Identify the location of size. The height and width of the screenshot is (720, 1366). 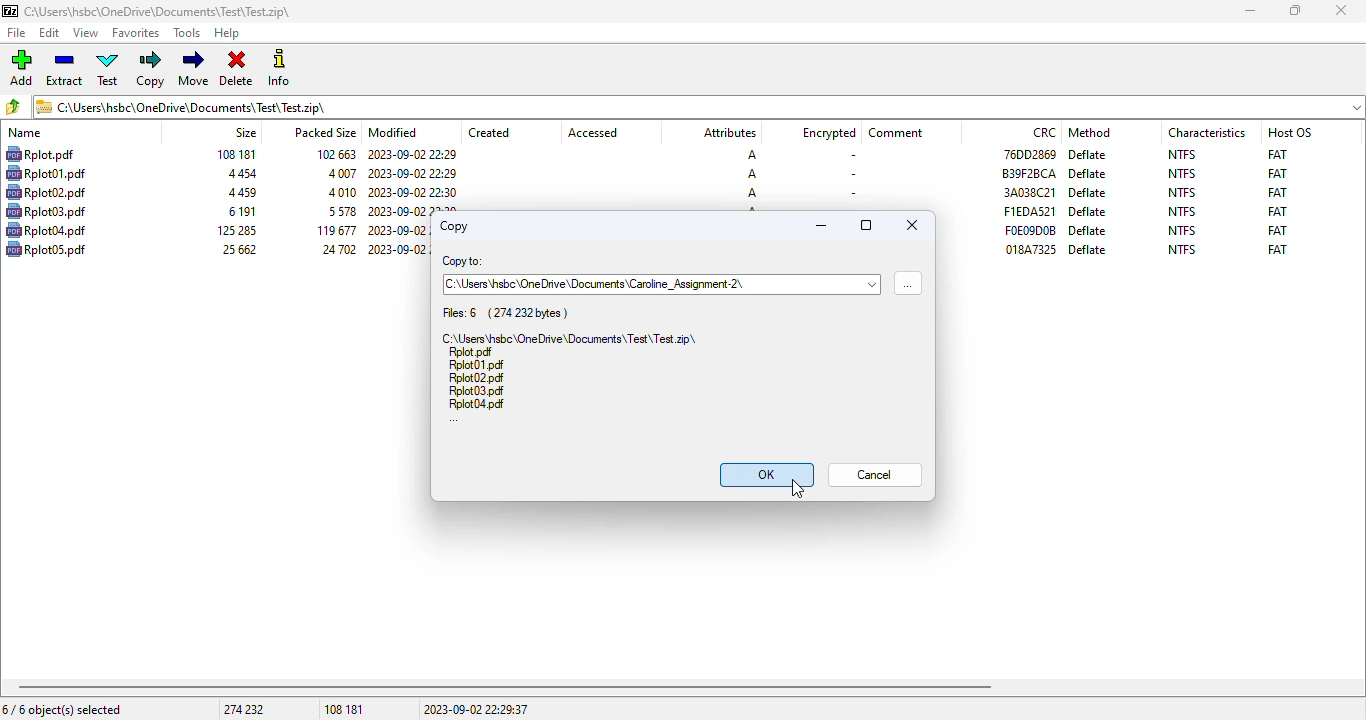
(234, 230).